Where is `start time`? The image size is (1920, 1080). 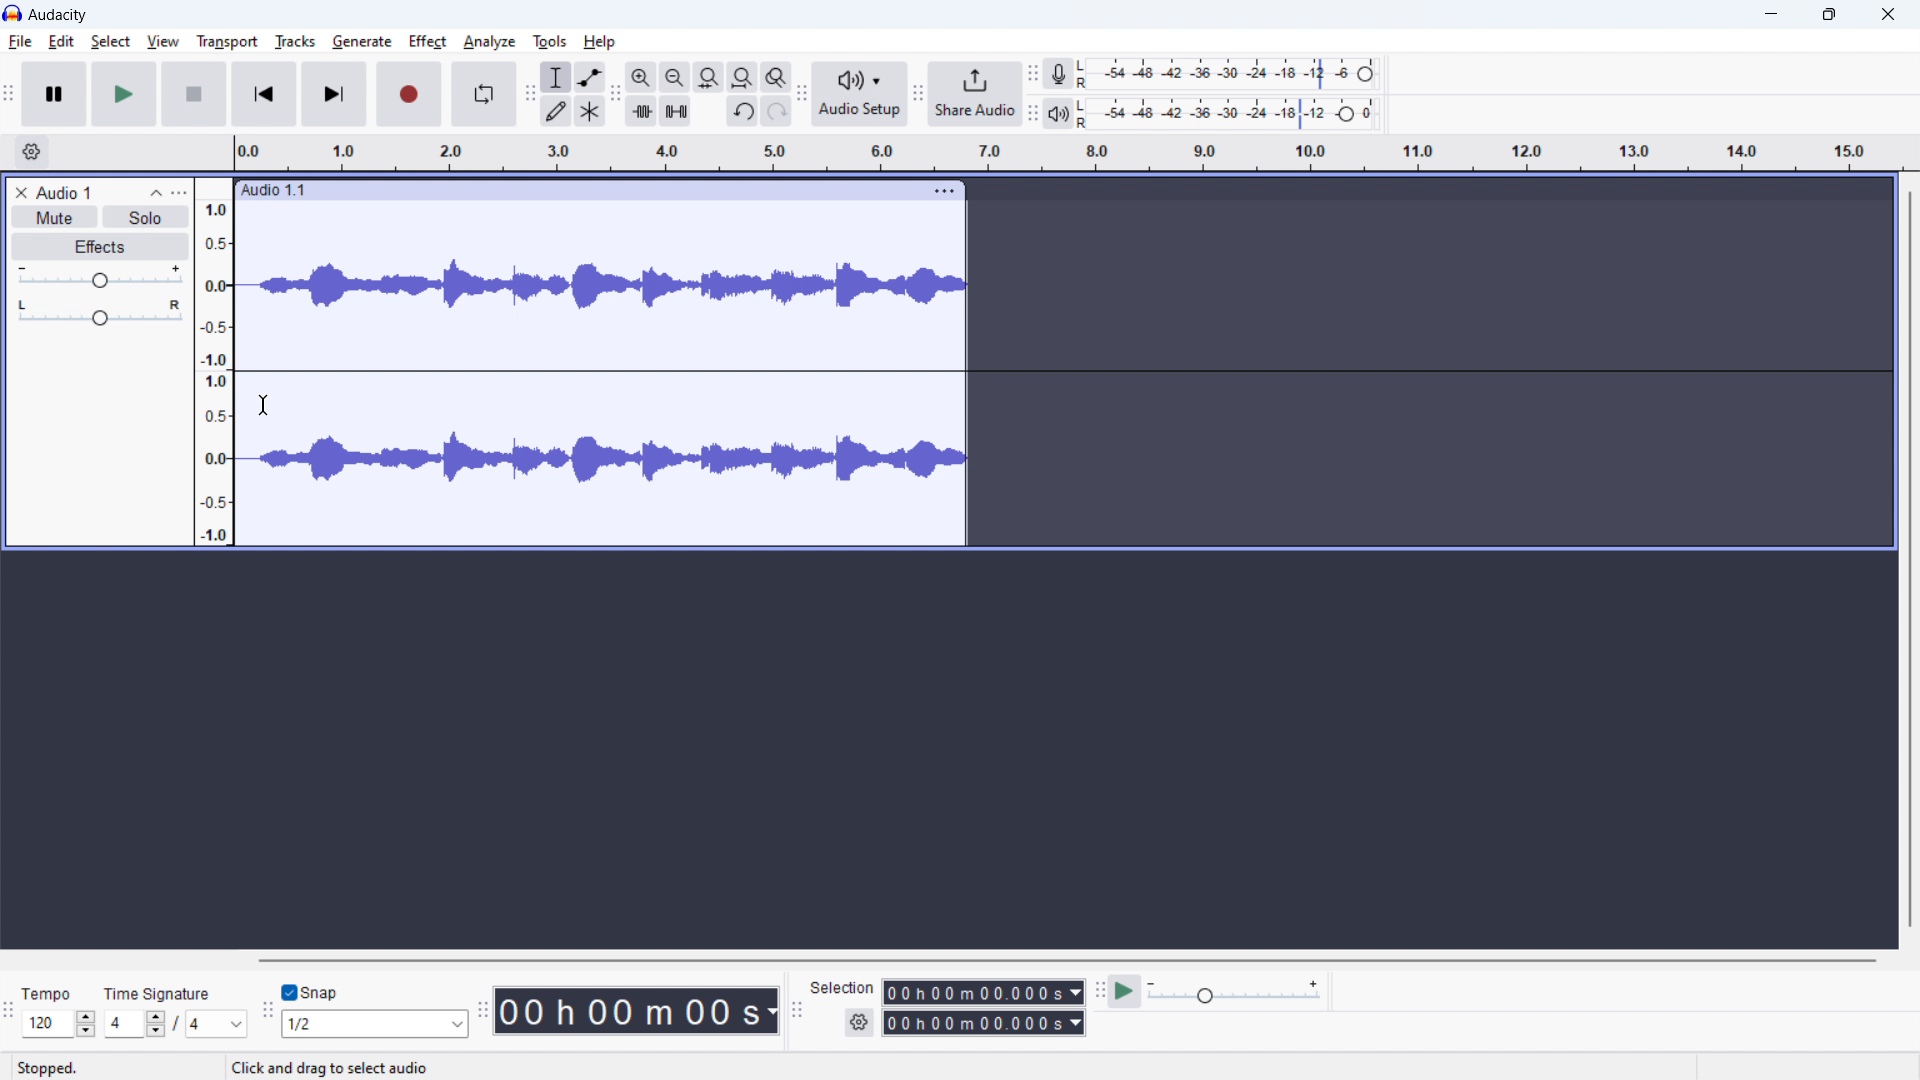
start time is located at coordinates (984, 992).